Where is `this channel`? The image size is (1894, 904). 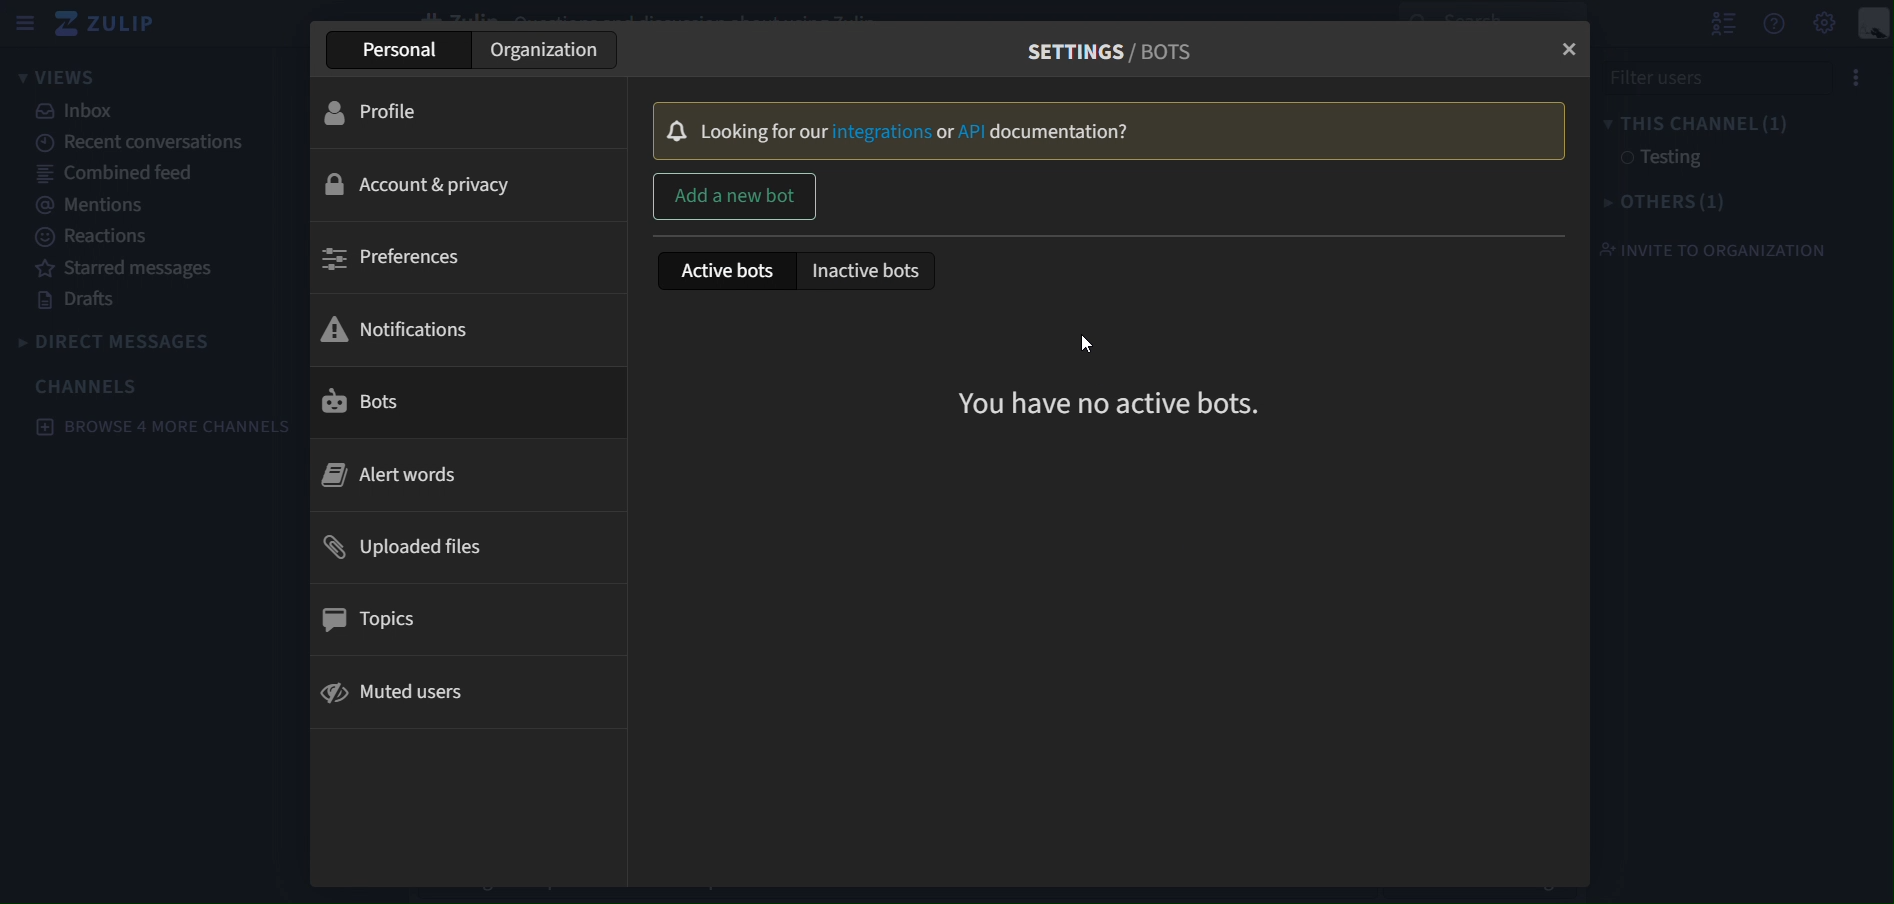
this channel is located at coordinates (1706, 123).